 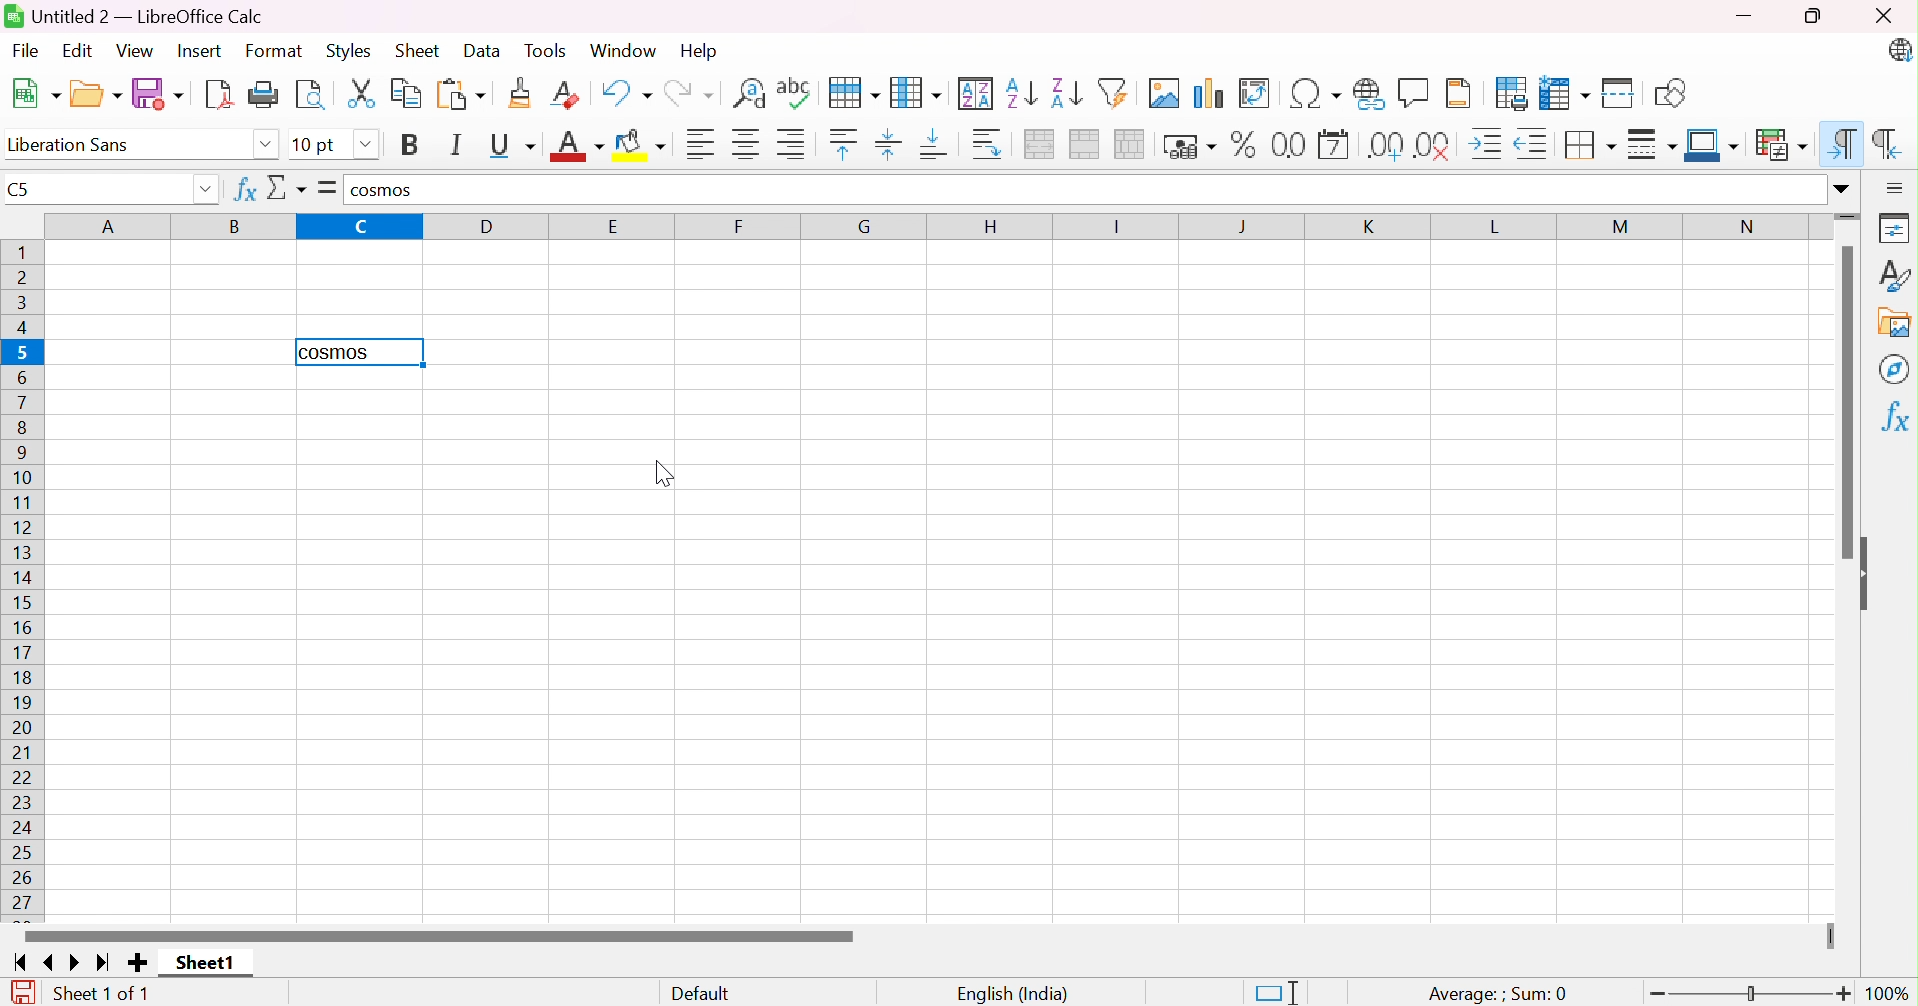 I want to click on Clear Direct Formatting, so click(x=566, y=94).